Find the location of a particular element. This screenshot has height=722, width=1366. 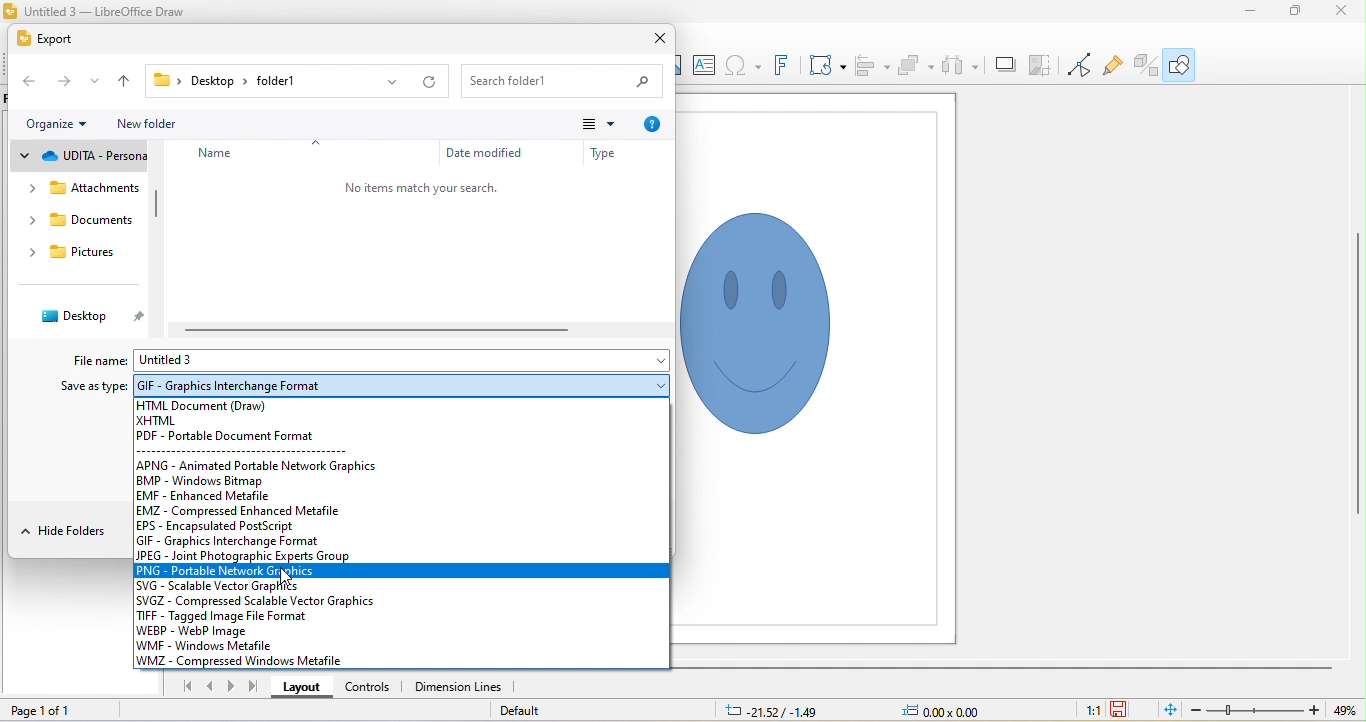

WEBP-WebP image is located at coordinates (203, 631).